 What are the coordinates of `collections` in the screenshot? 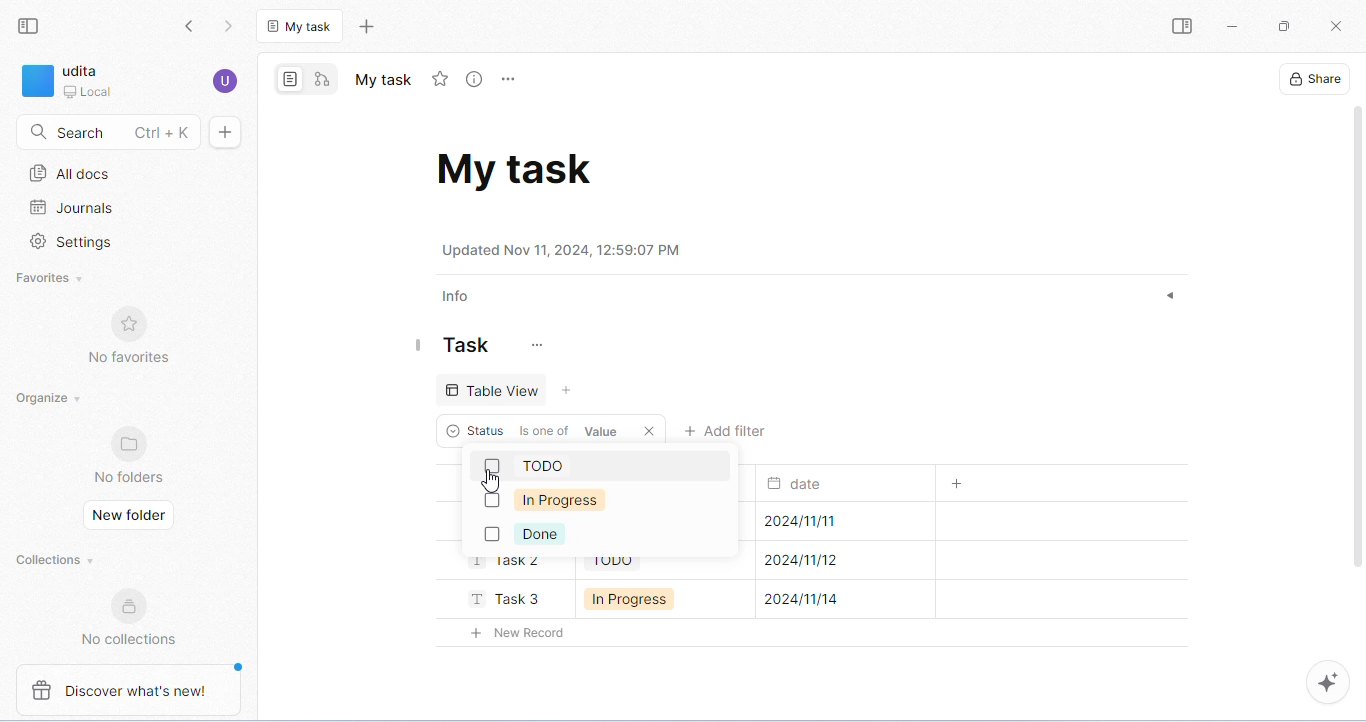 It's located at (55, 560).